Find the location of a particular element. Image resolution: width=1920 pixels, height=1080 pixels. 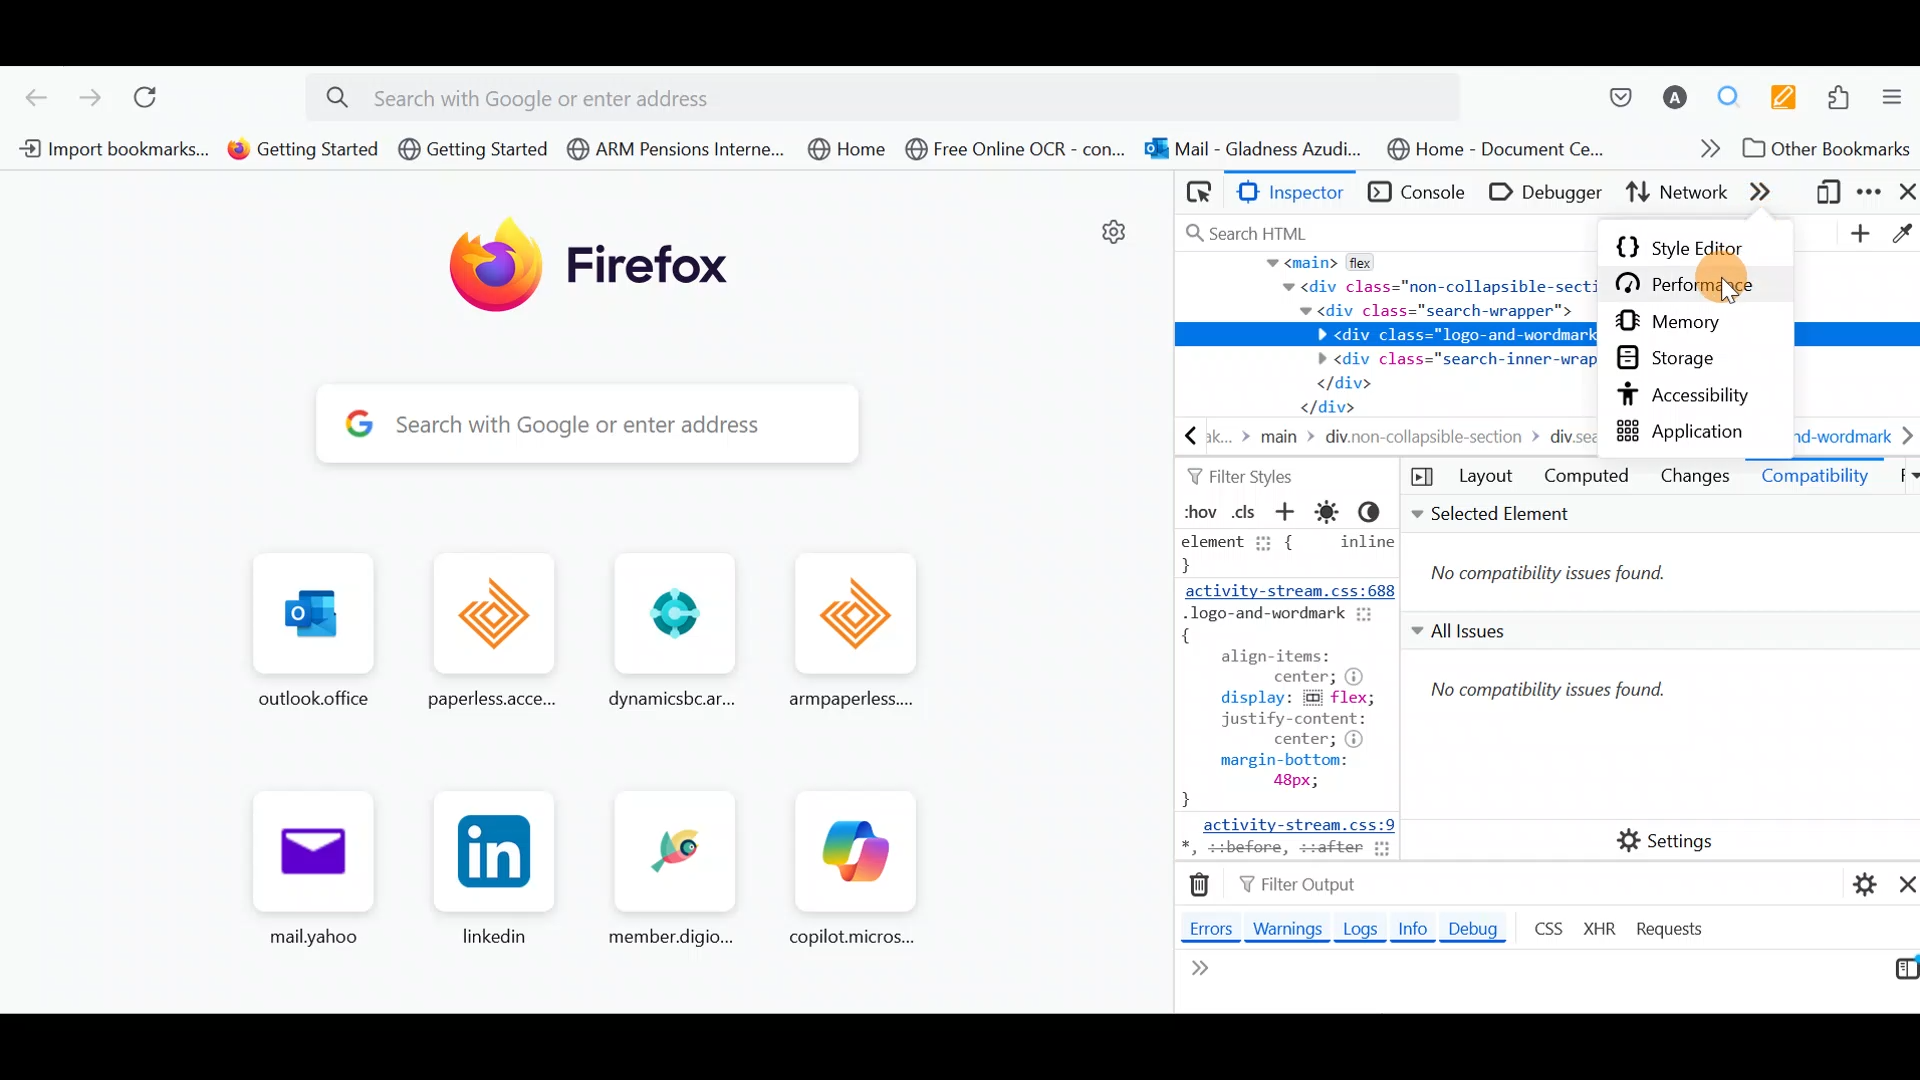

Requests is located at coordinates (1672, 930).